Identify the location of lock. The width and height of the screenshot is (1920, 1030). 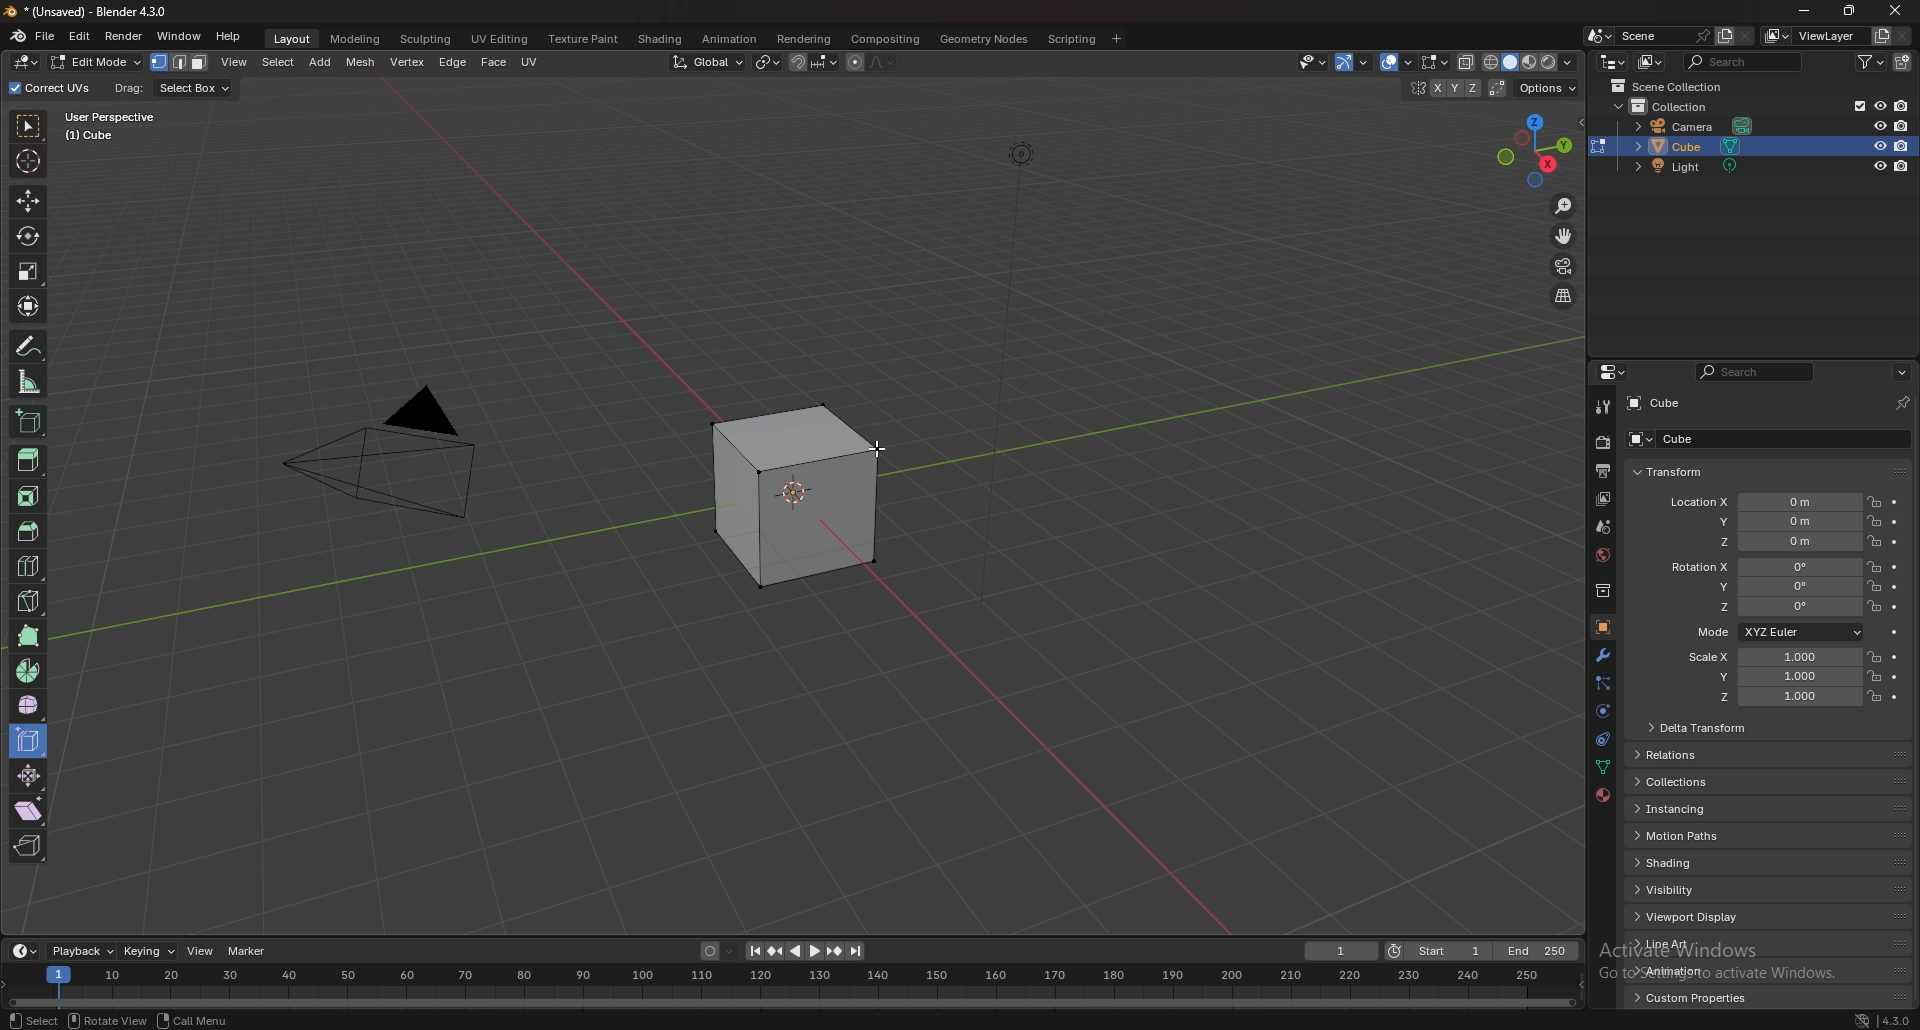
(1873, 587).